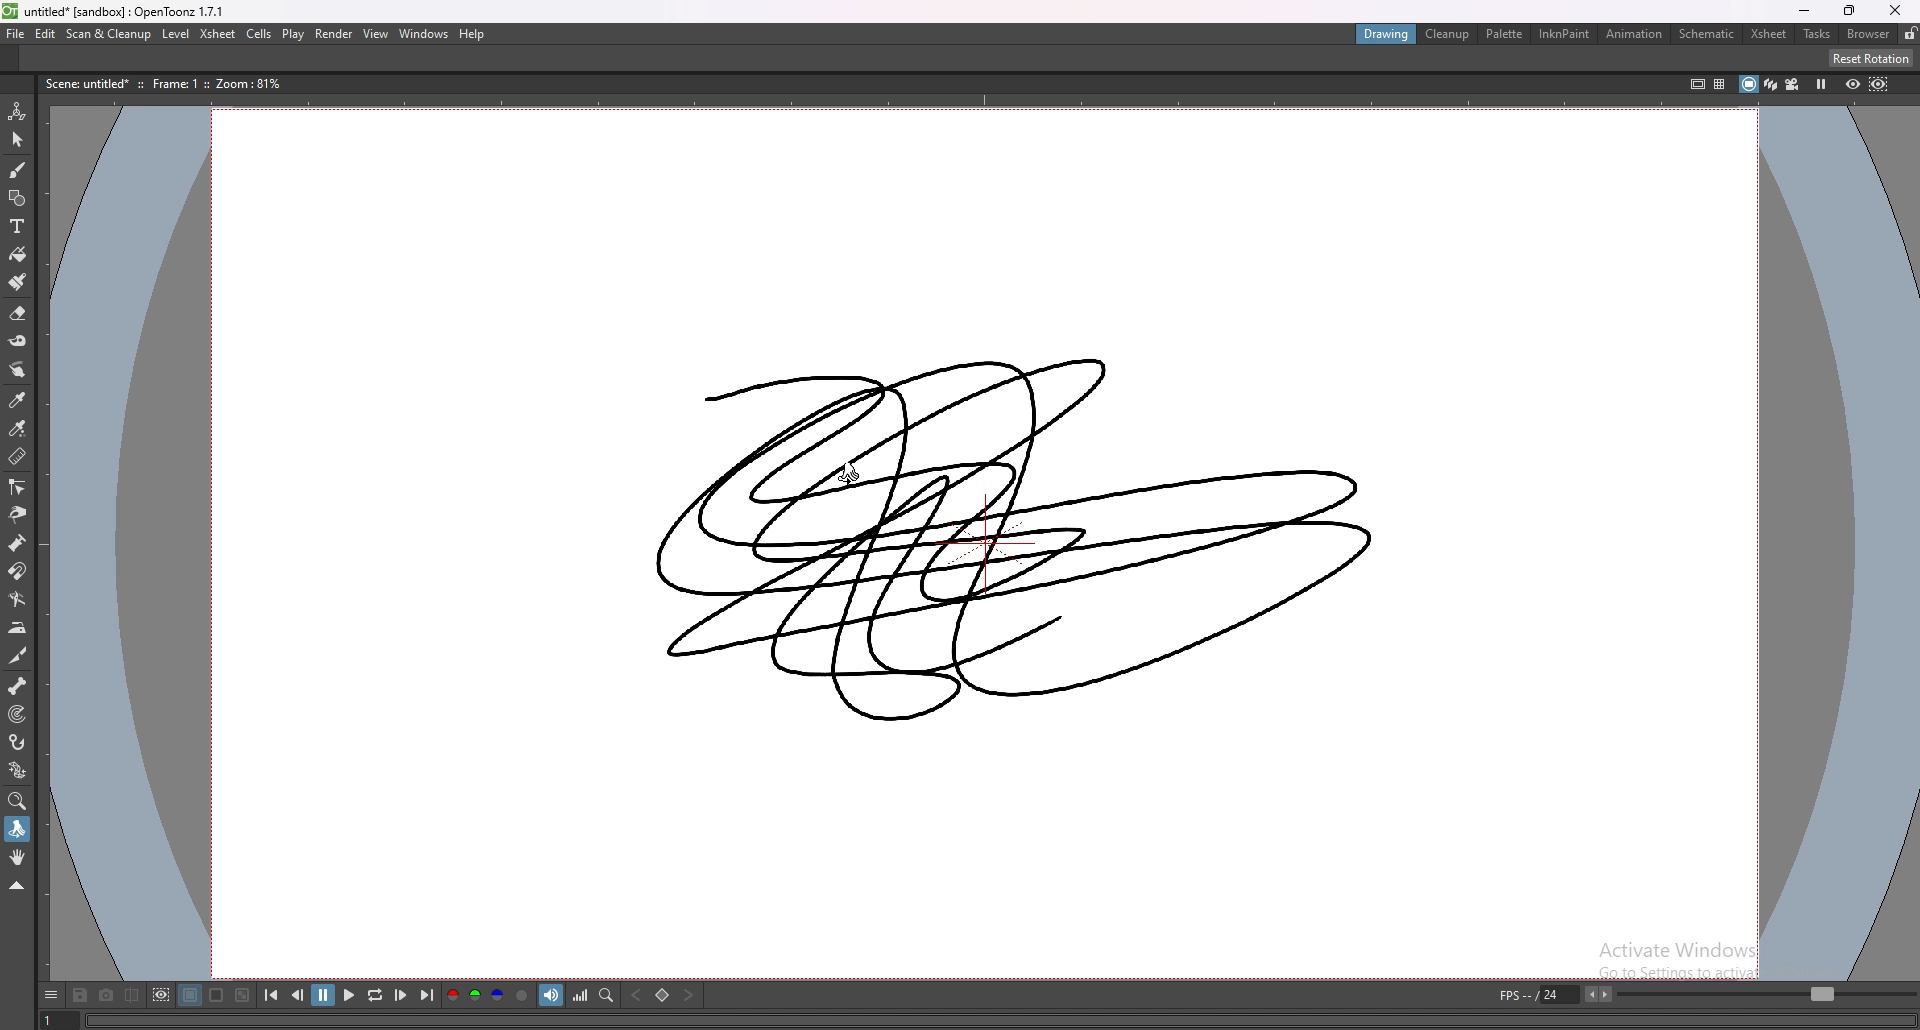  Describe the element at coordinates (162, 995) in the screenshot. I see `define sub camera` at that location.